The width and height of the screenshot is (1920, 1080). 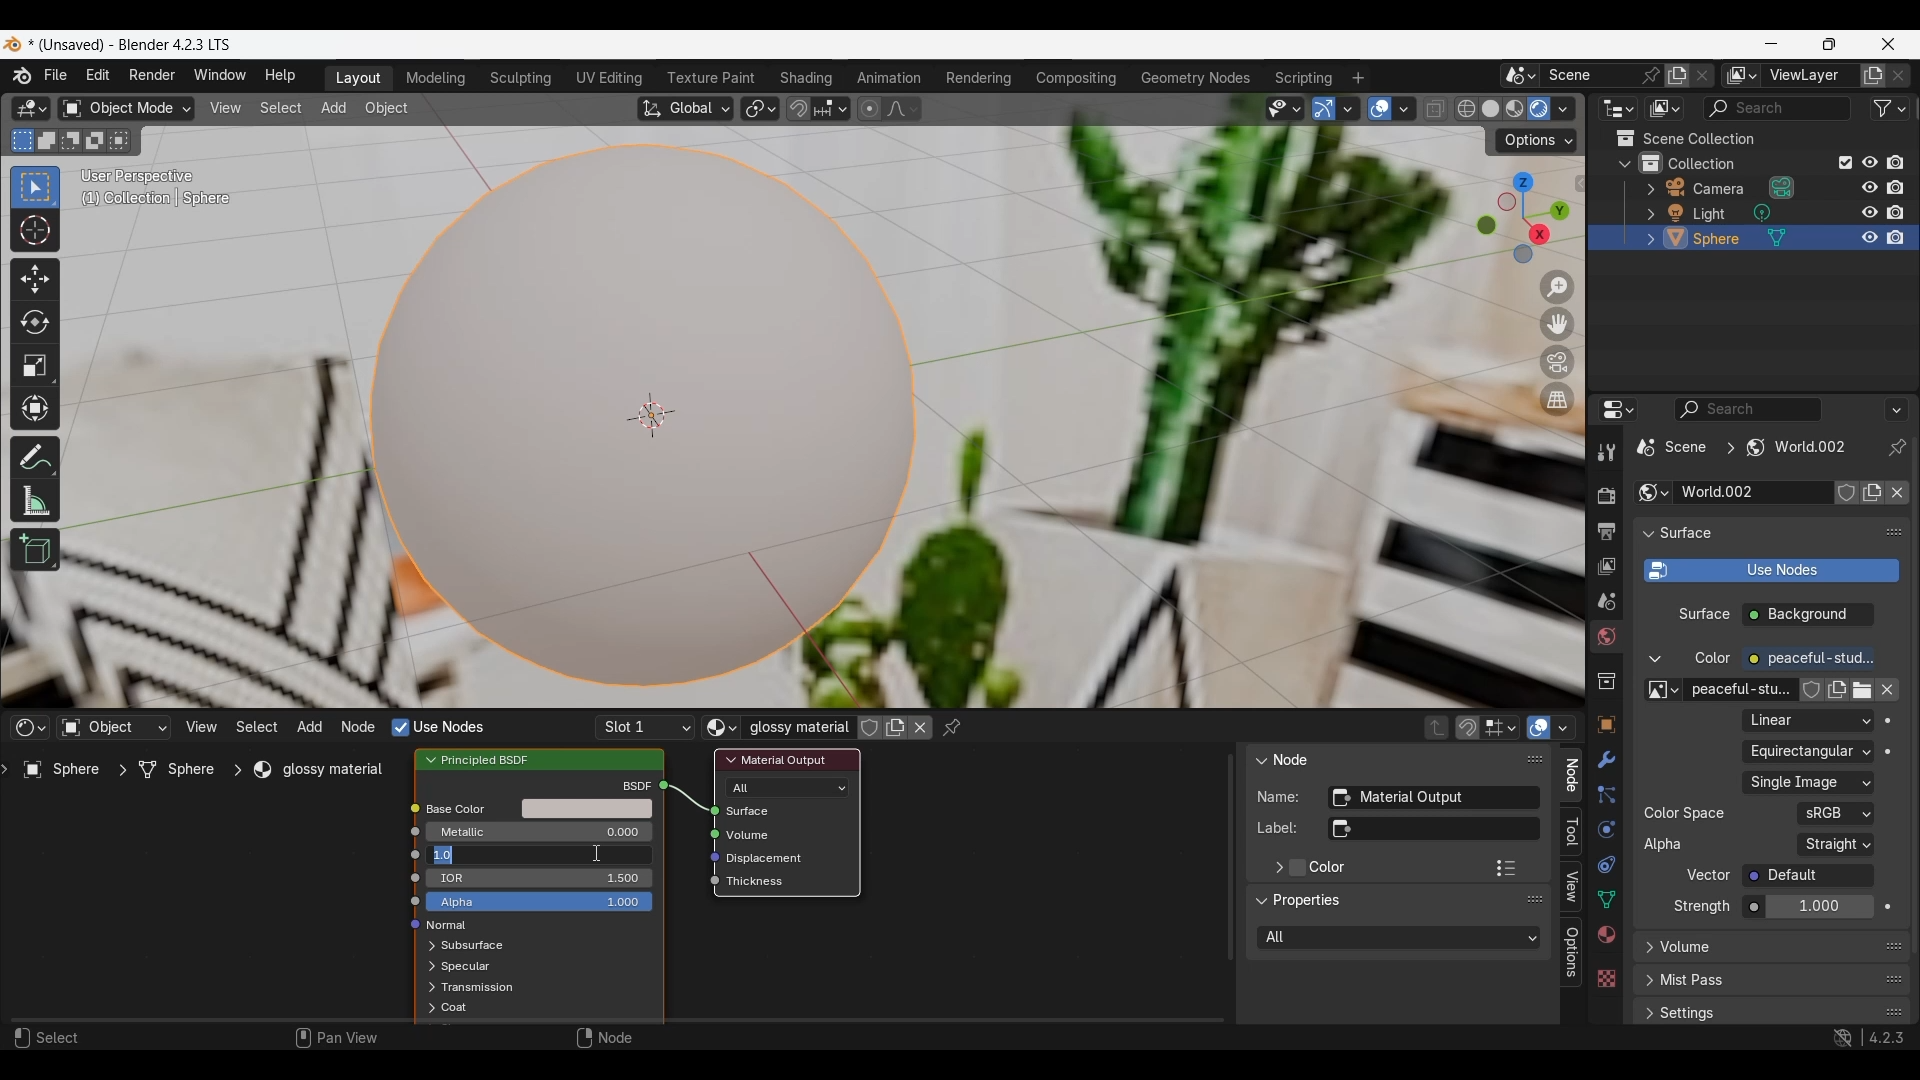 What do you see at coordinates (1894, 1012) in the screenshot?
I see `Float settings` at bounding box center [1894, 1012].